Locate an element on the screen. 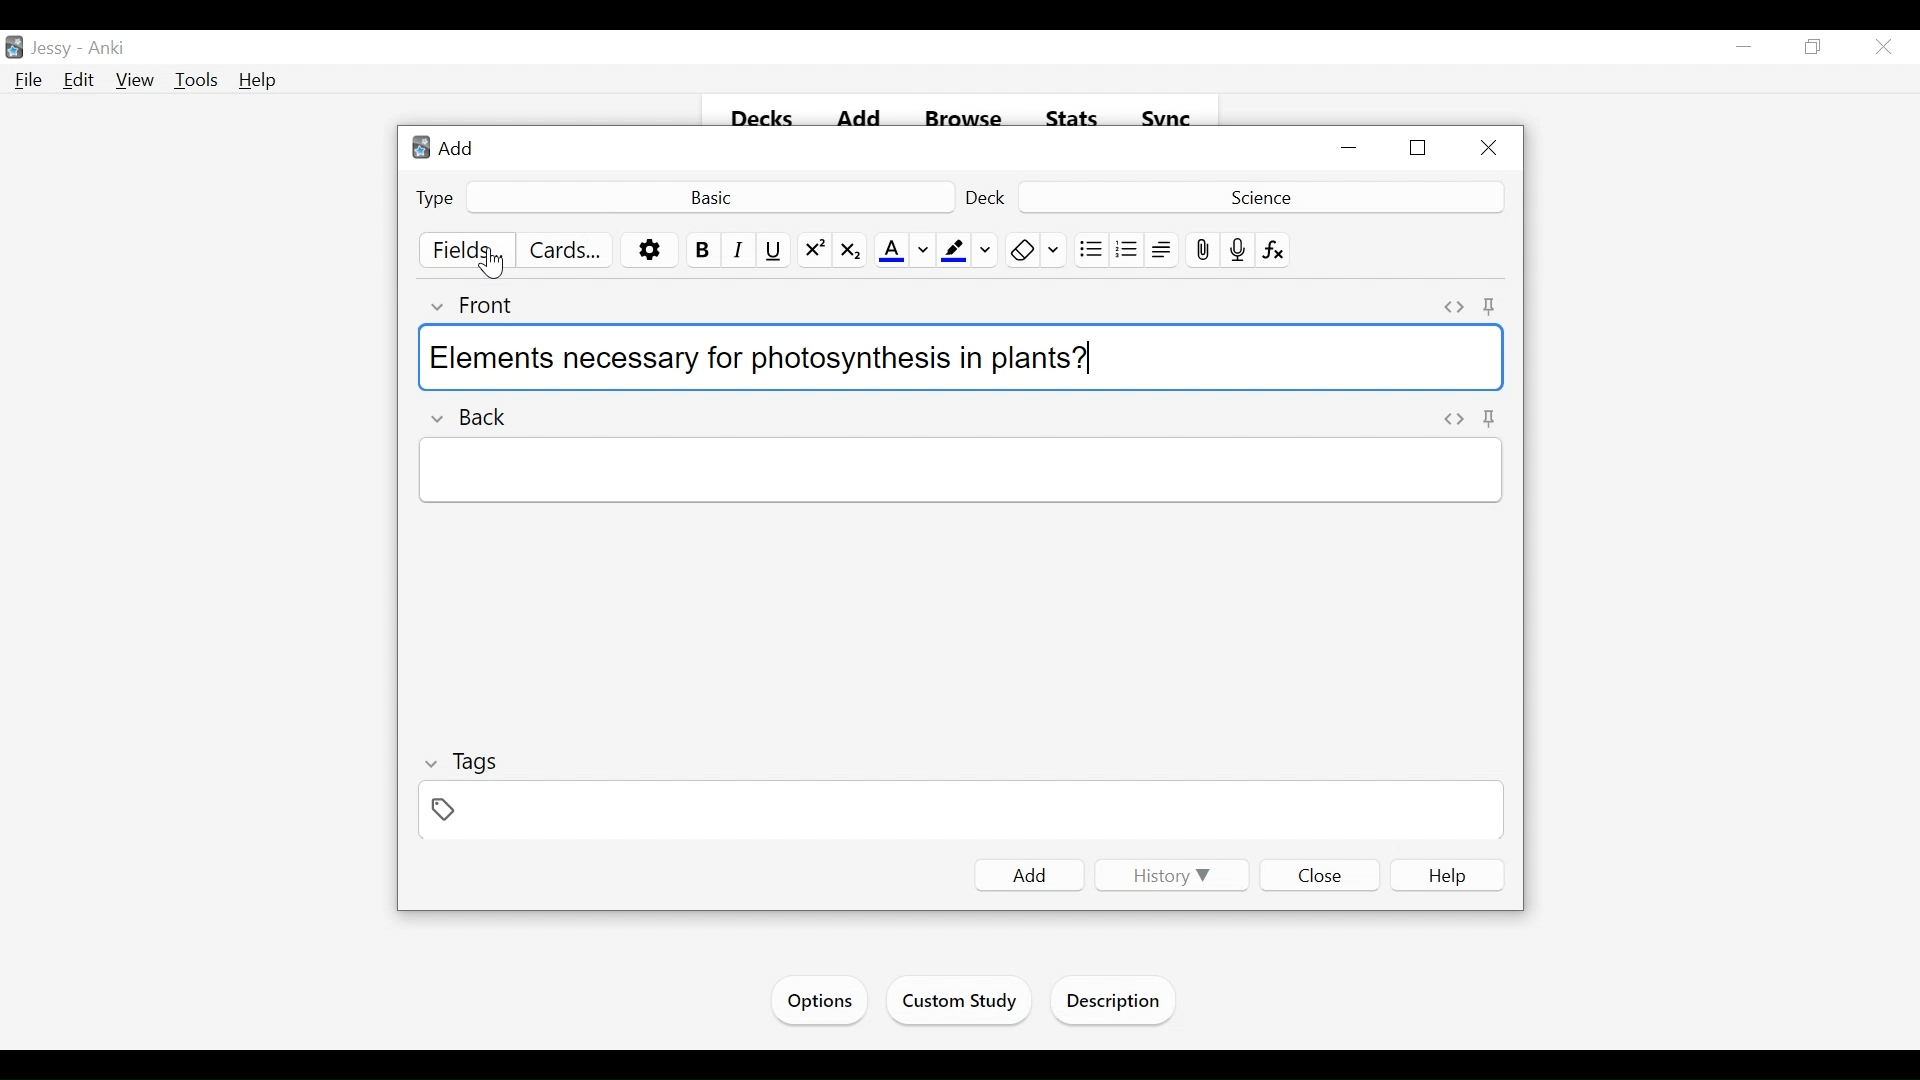 The height and width of the screenshot is (1080, 1920). Fields is located at coordinates (470, 251).